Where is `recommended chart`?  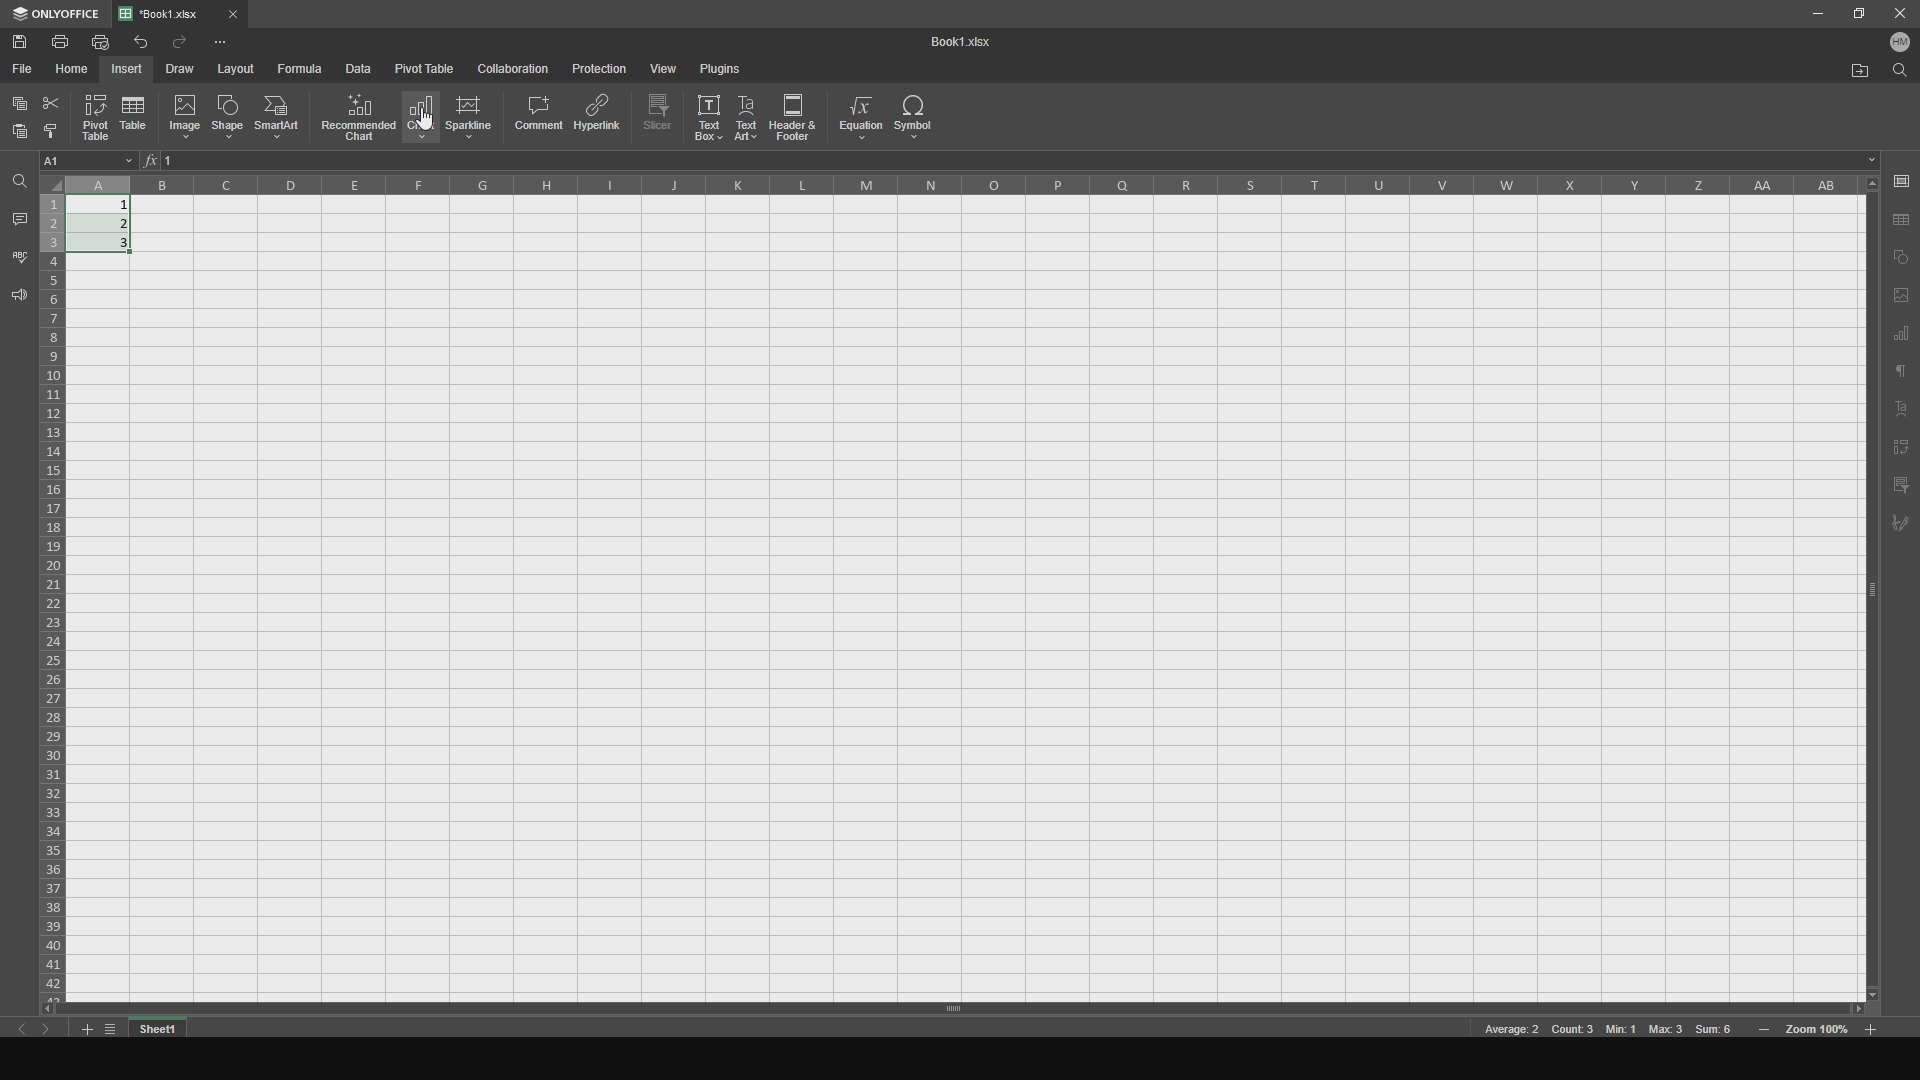
recommended chart is located at coordinates (354, 120).